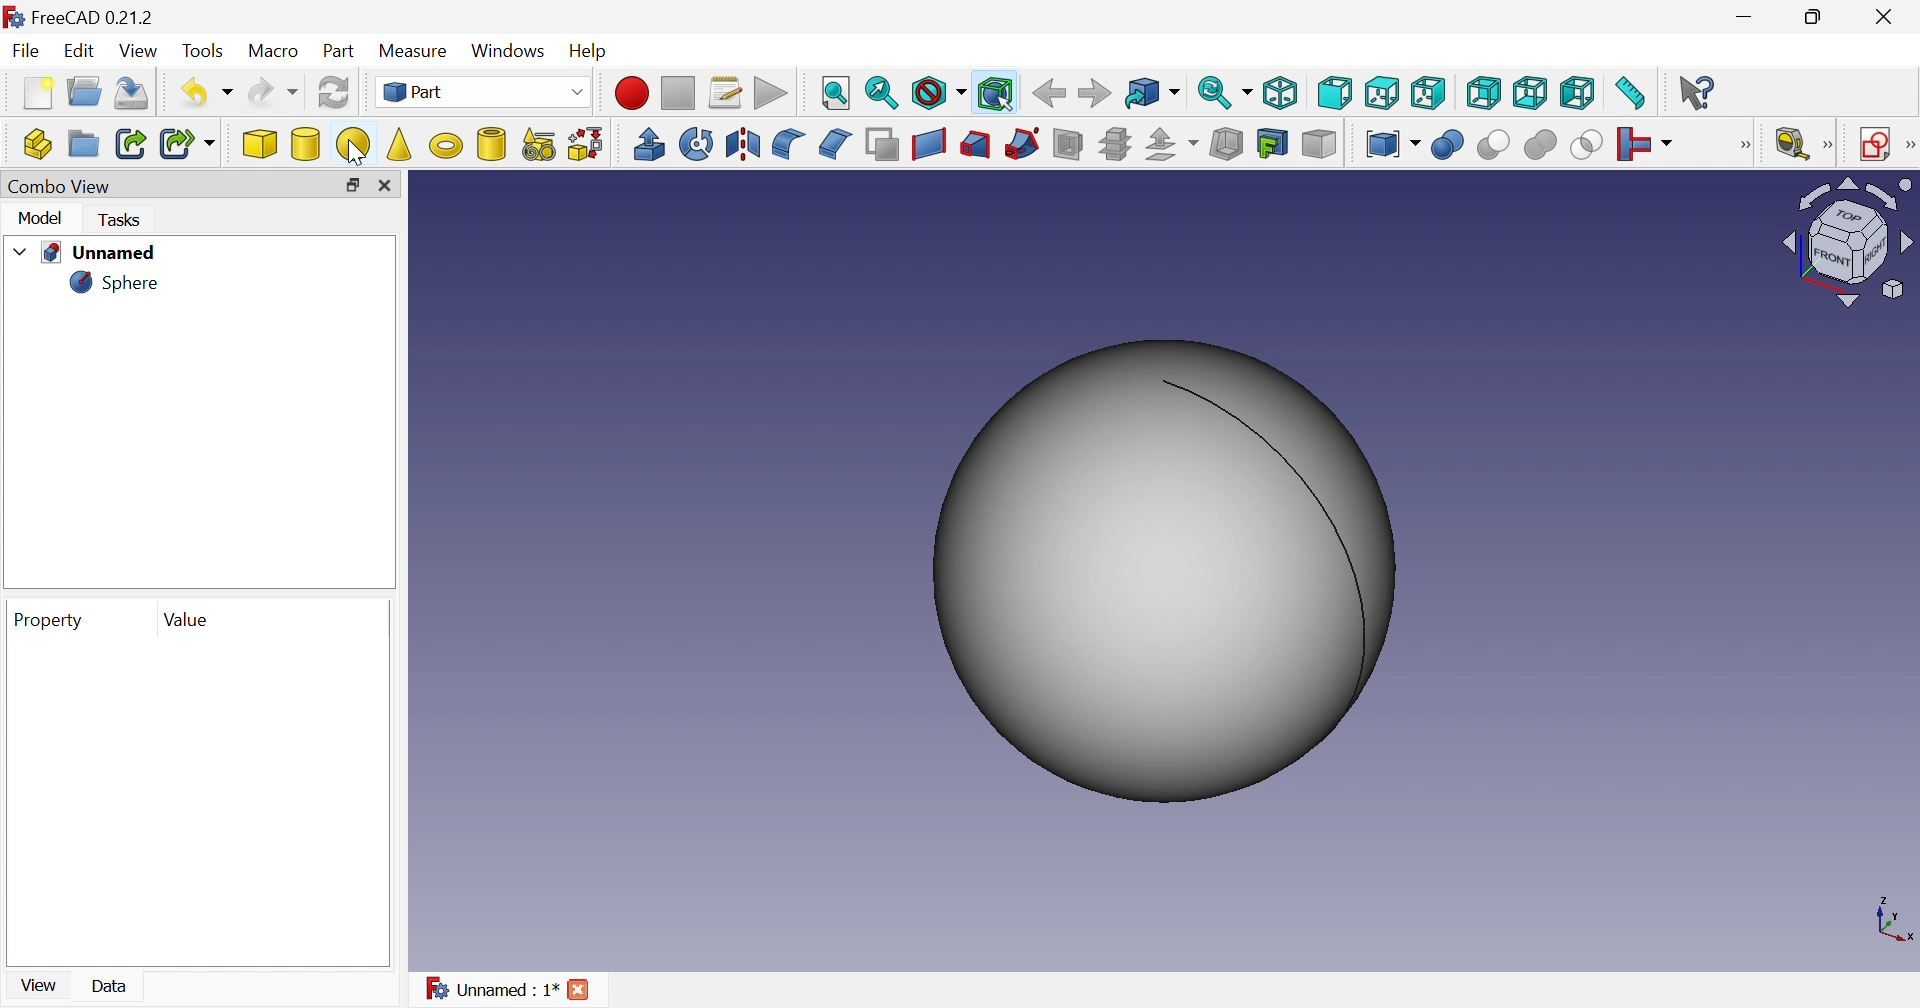  What do you see at coordinates (1272, 143) in the screenshot?
I see `Create projection on surface` at bounding box center [1272, 143].